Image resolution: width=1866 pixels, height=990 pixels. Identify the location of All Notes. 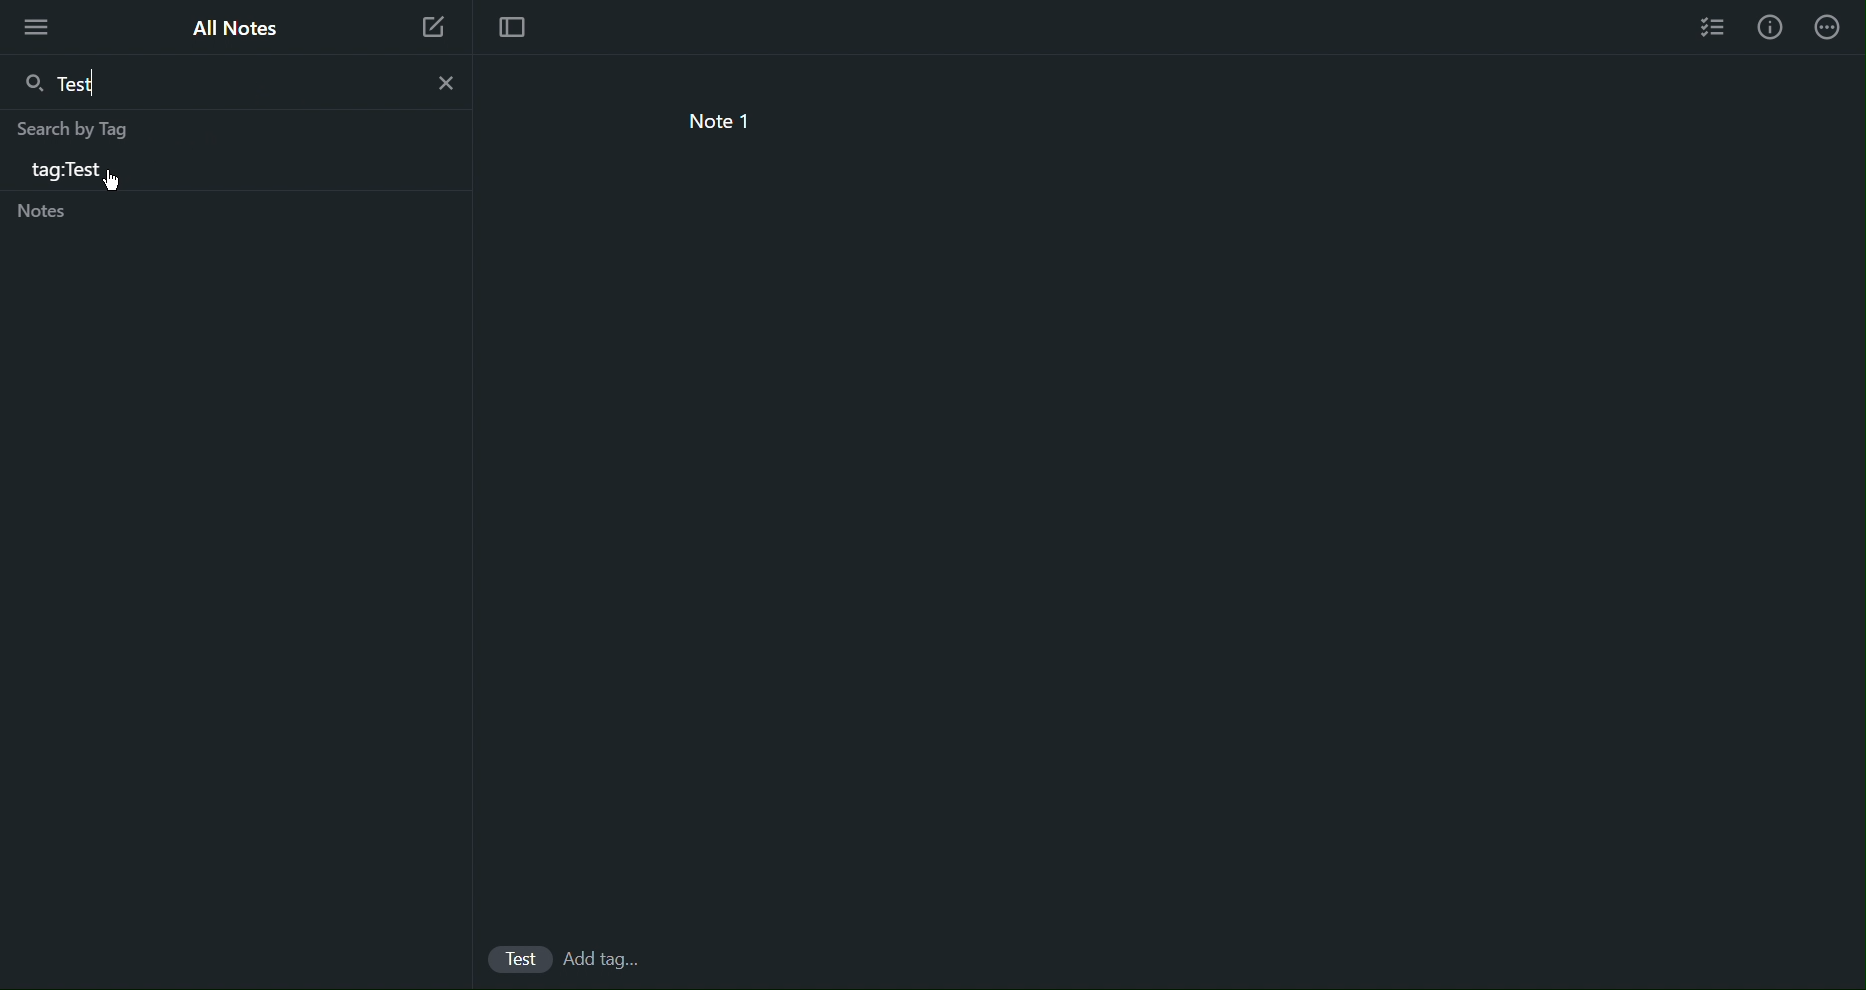
(235, 26).